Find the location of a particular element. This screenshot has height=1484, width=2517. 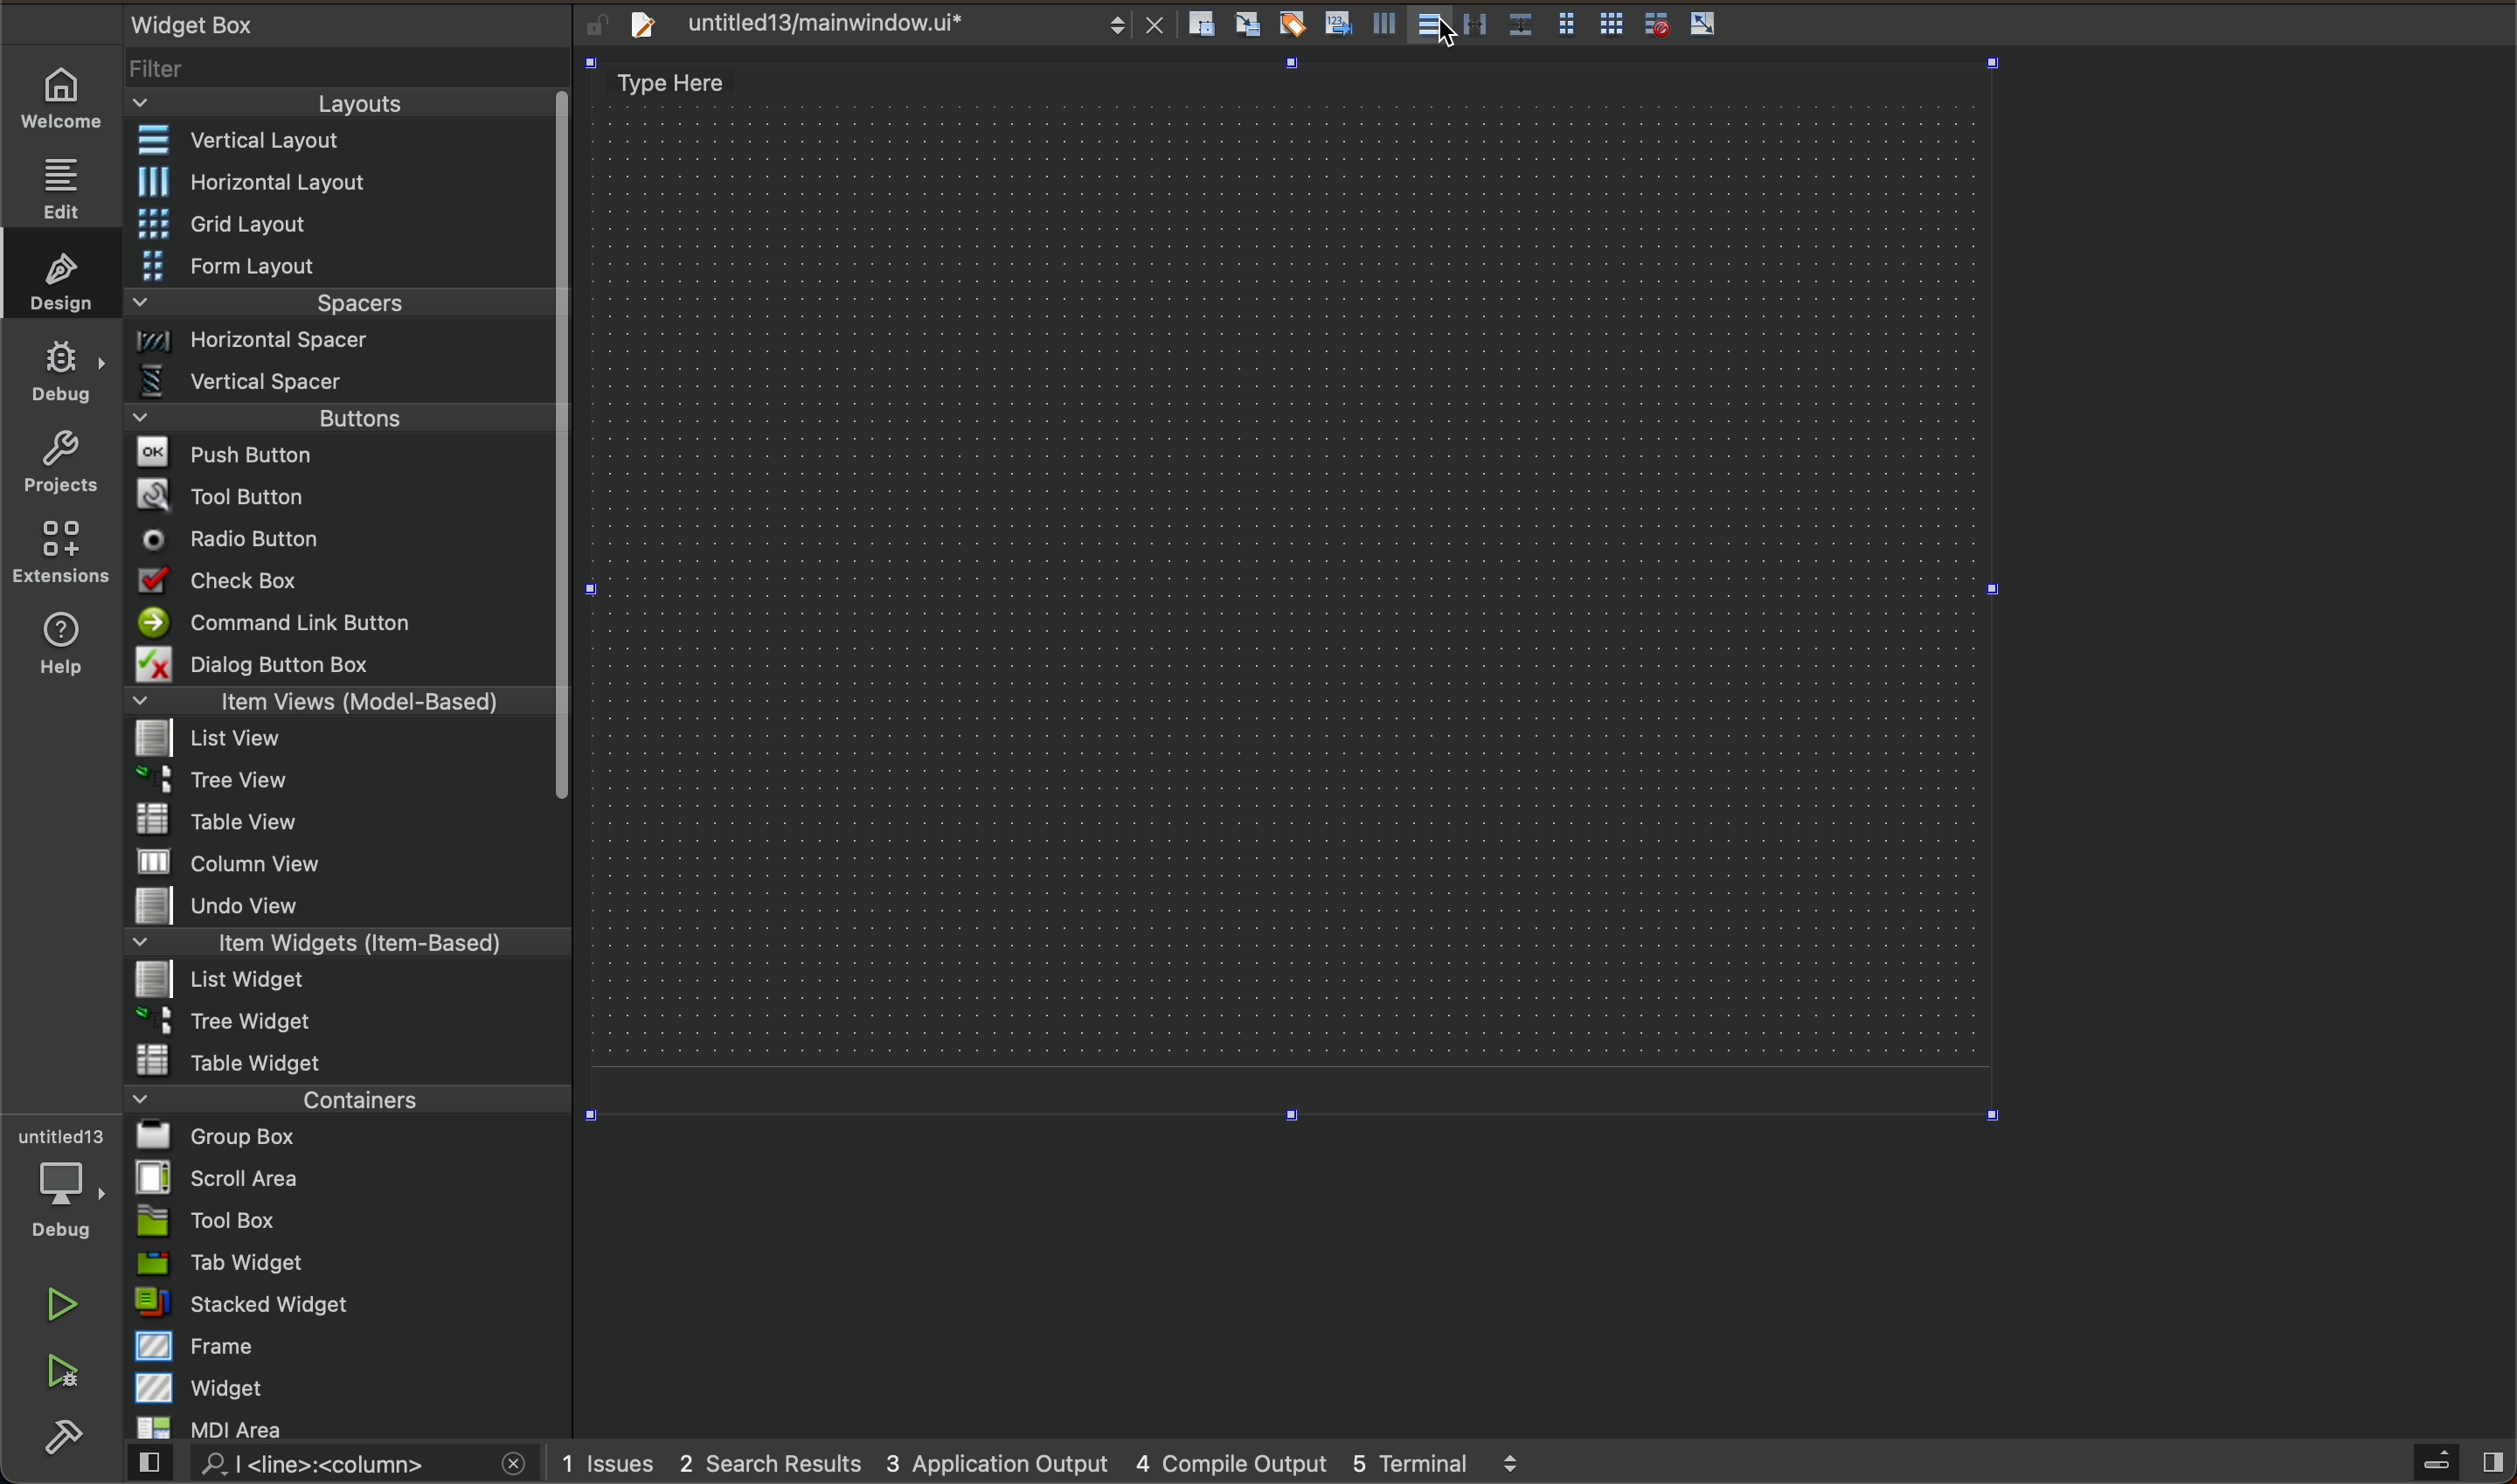

 is located at coordinates (1708, 26).